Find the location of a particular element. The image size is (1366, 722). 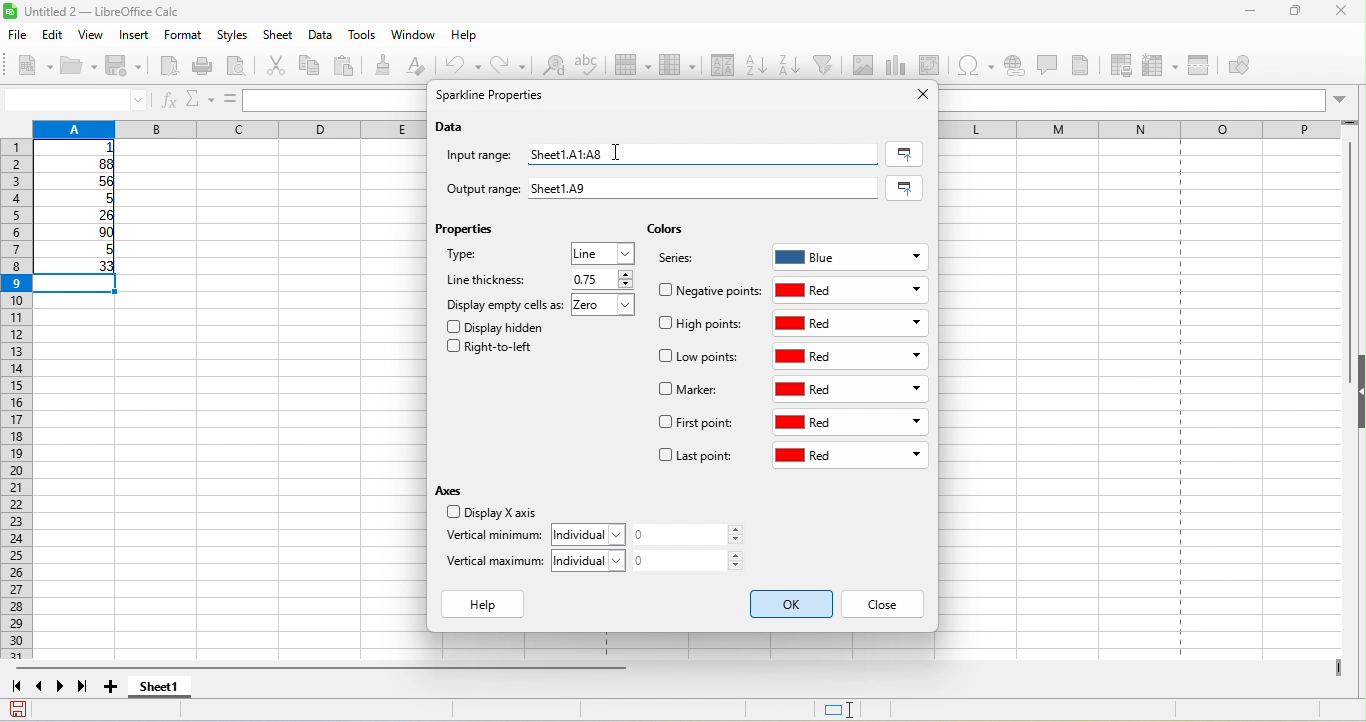

auto filter is located at coordinates (829, 61).